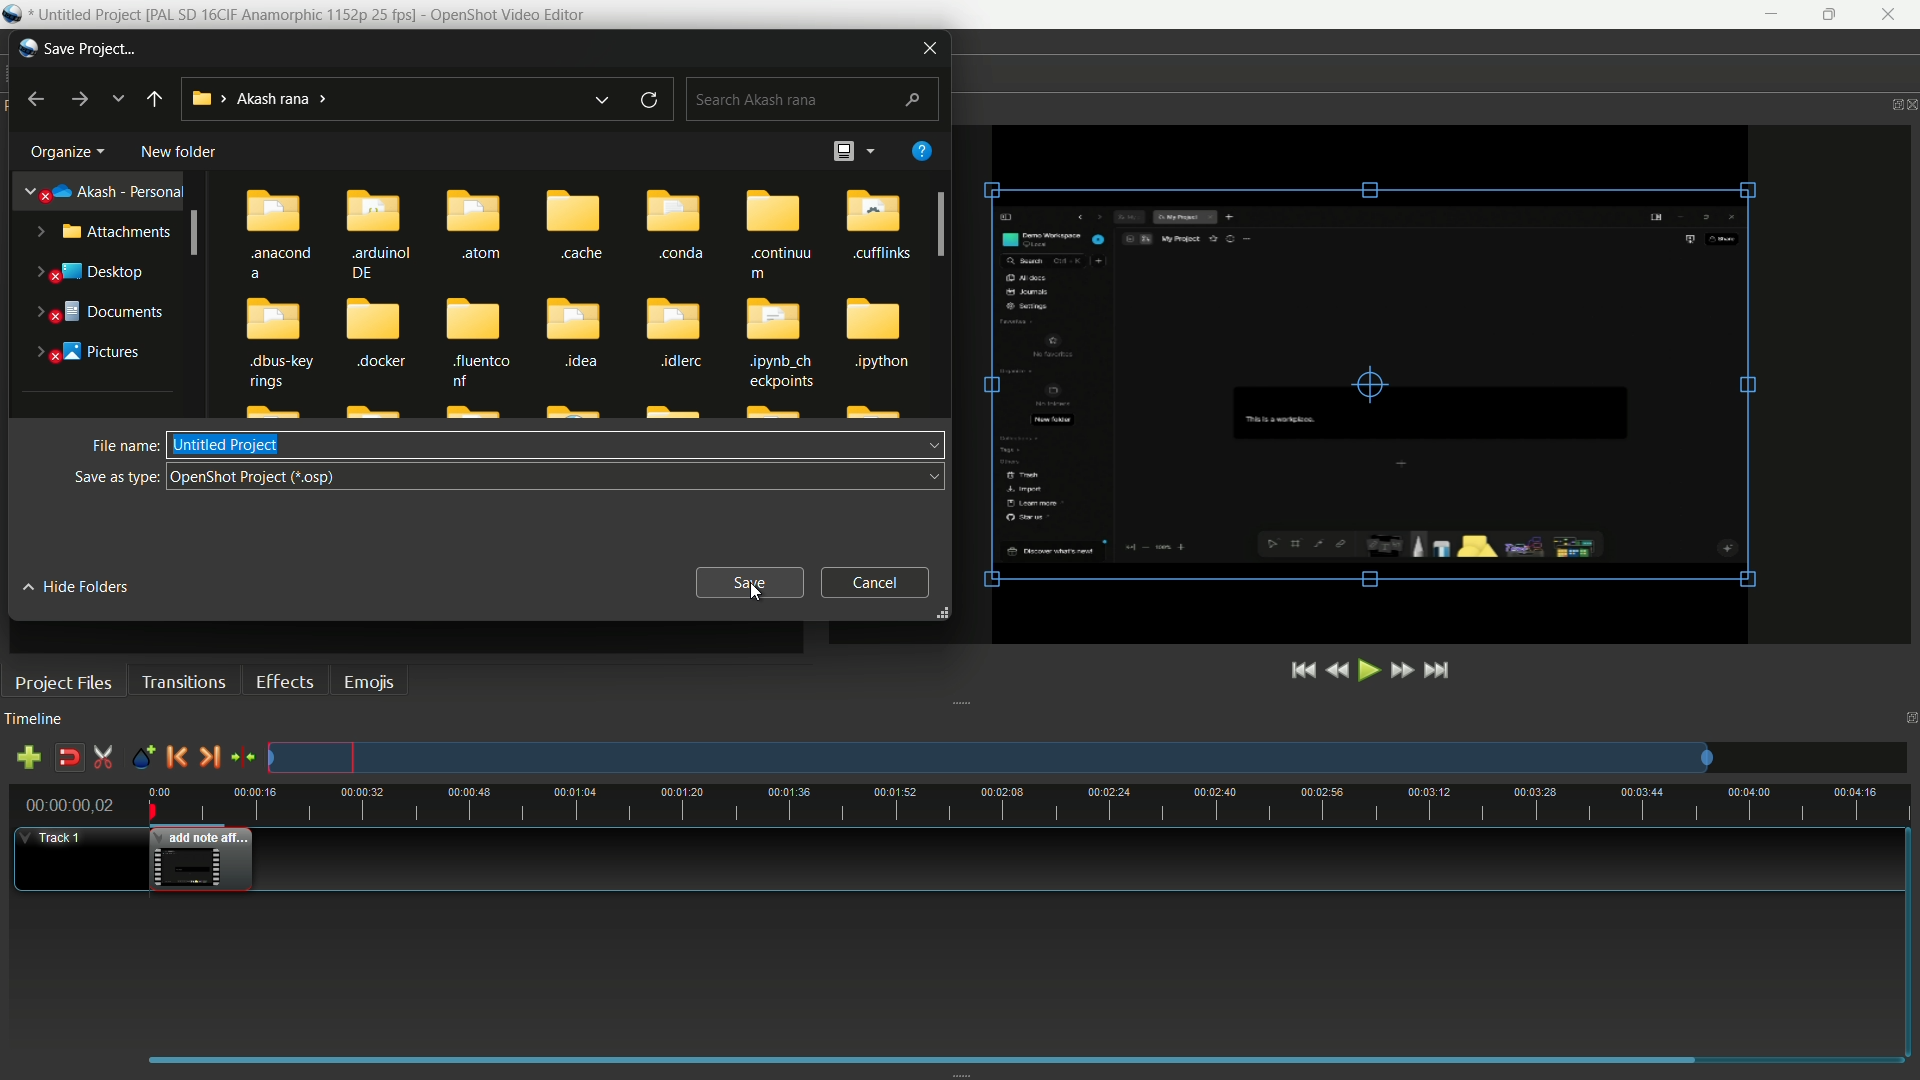  What do you see at coordinates (580, 344) in the screenshot?
I see `idea` at bounding box center [580, 344].